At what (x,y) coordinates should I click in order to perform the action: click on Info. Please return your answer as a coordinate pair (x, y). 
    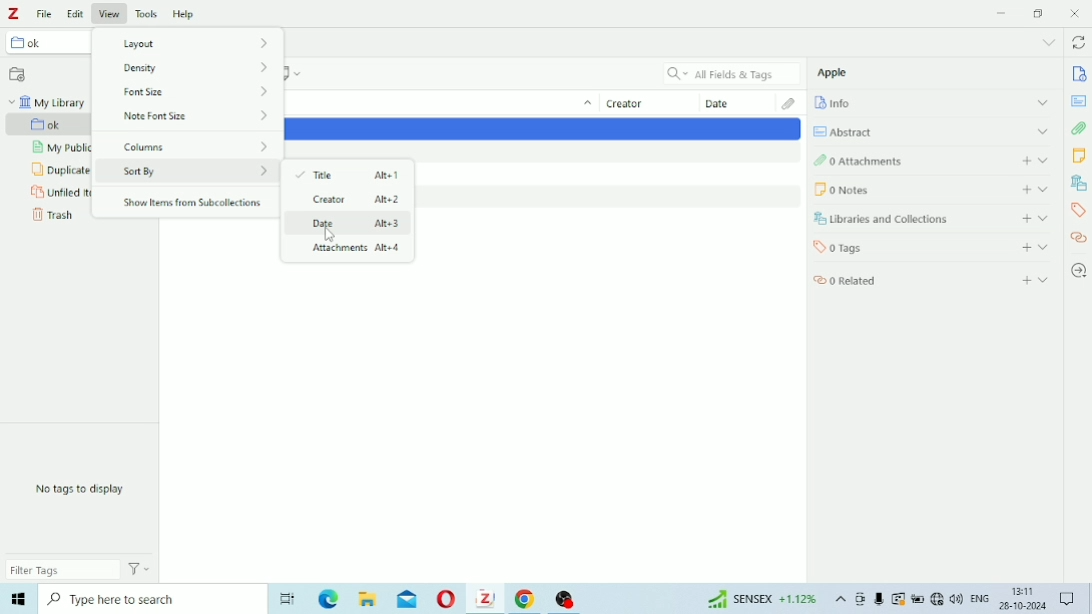
    Looking at the image, I should click on (845, 104).